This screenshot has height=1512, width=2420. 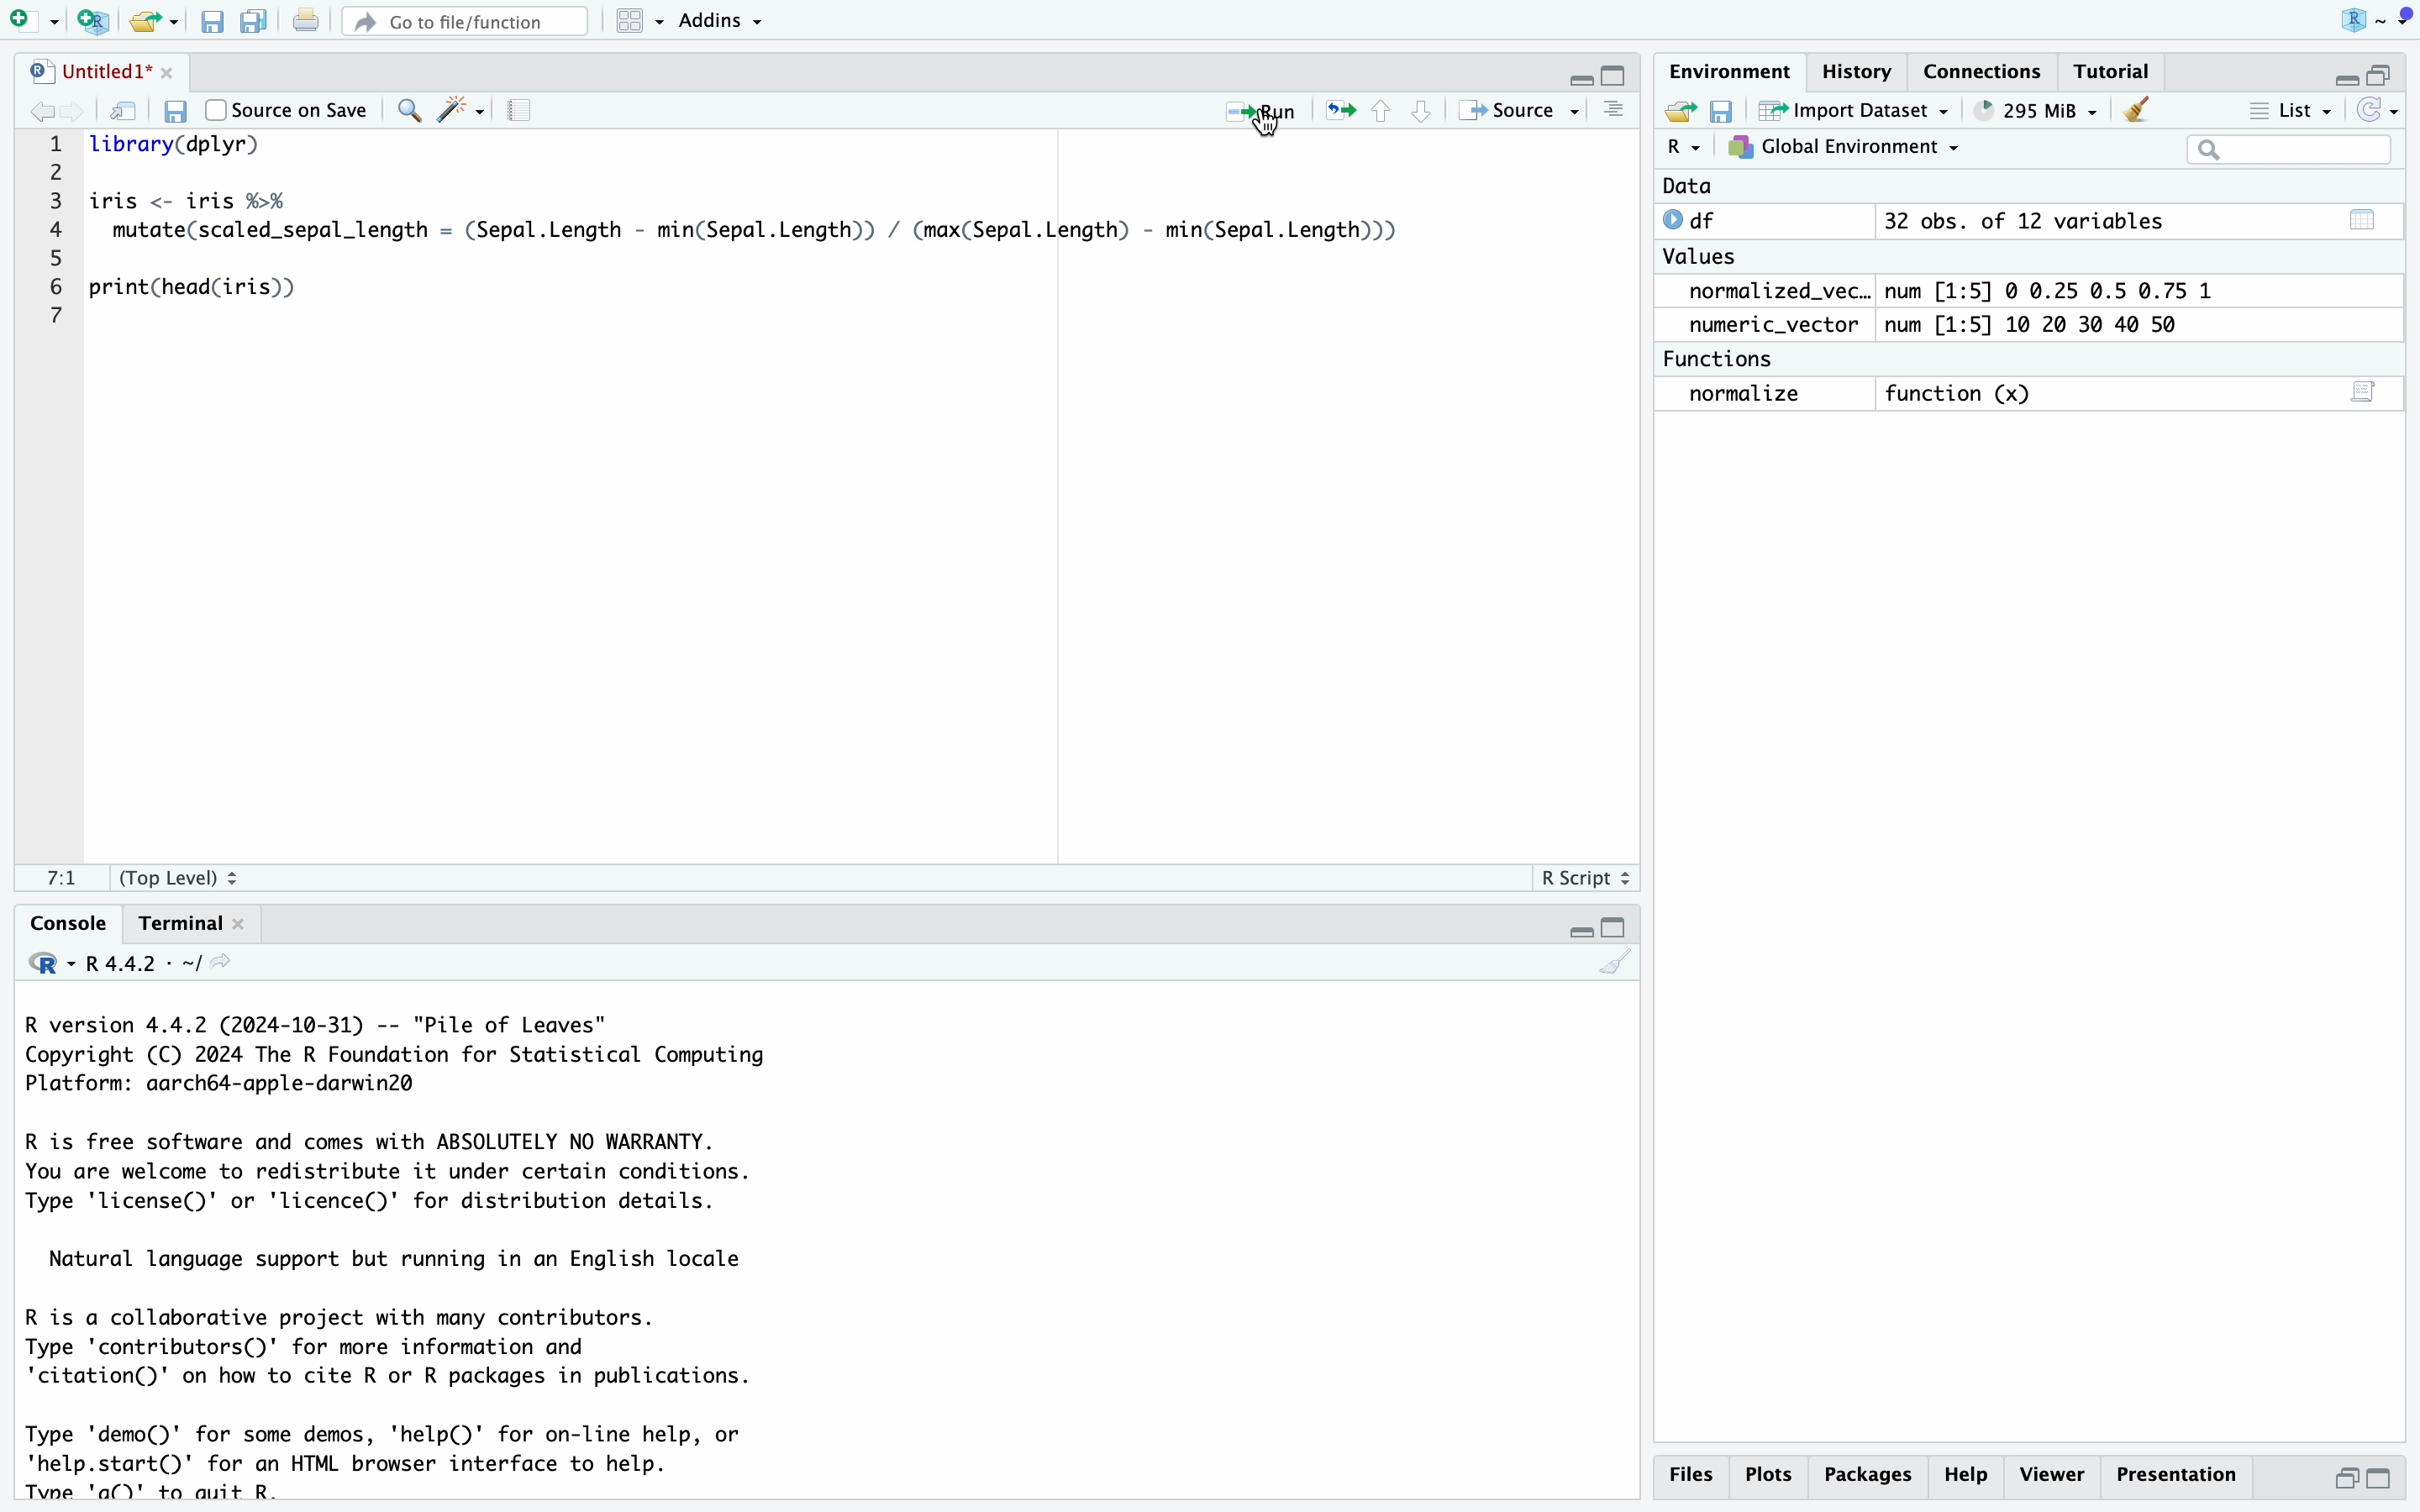 I want to click on Save, so click(x=212, y=23).